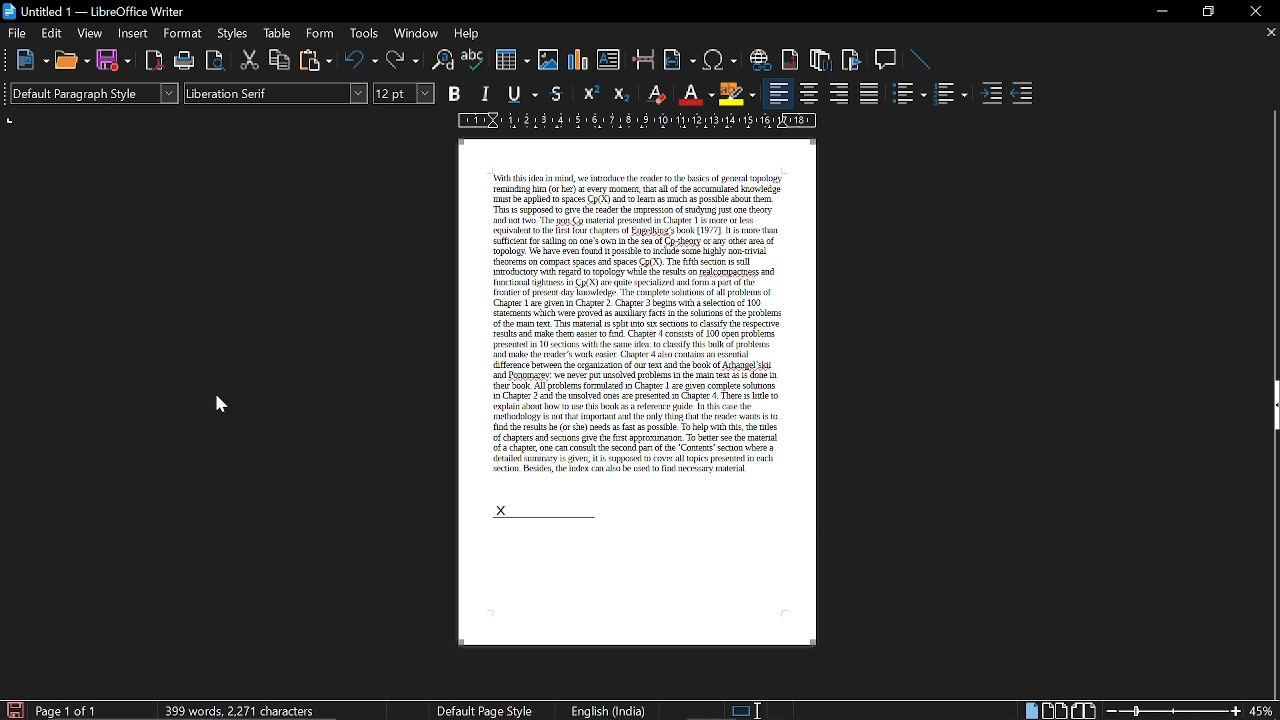  I want to click on toggle print preview, so click(218, 60).